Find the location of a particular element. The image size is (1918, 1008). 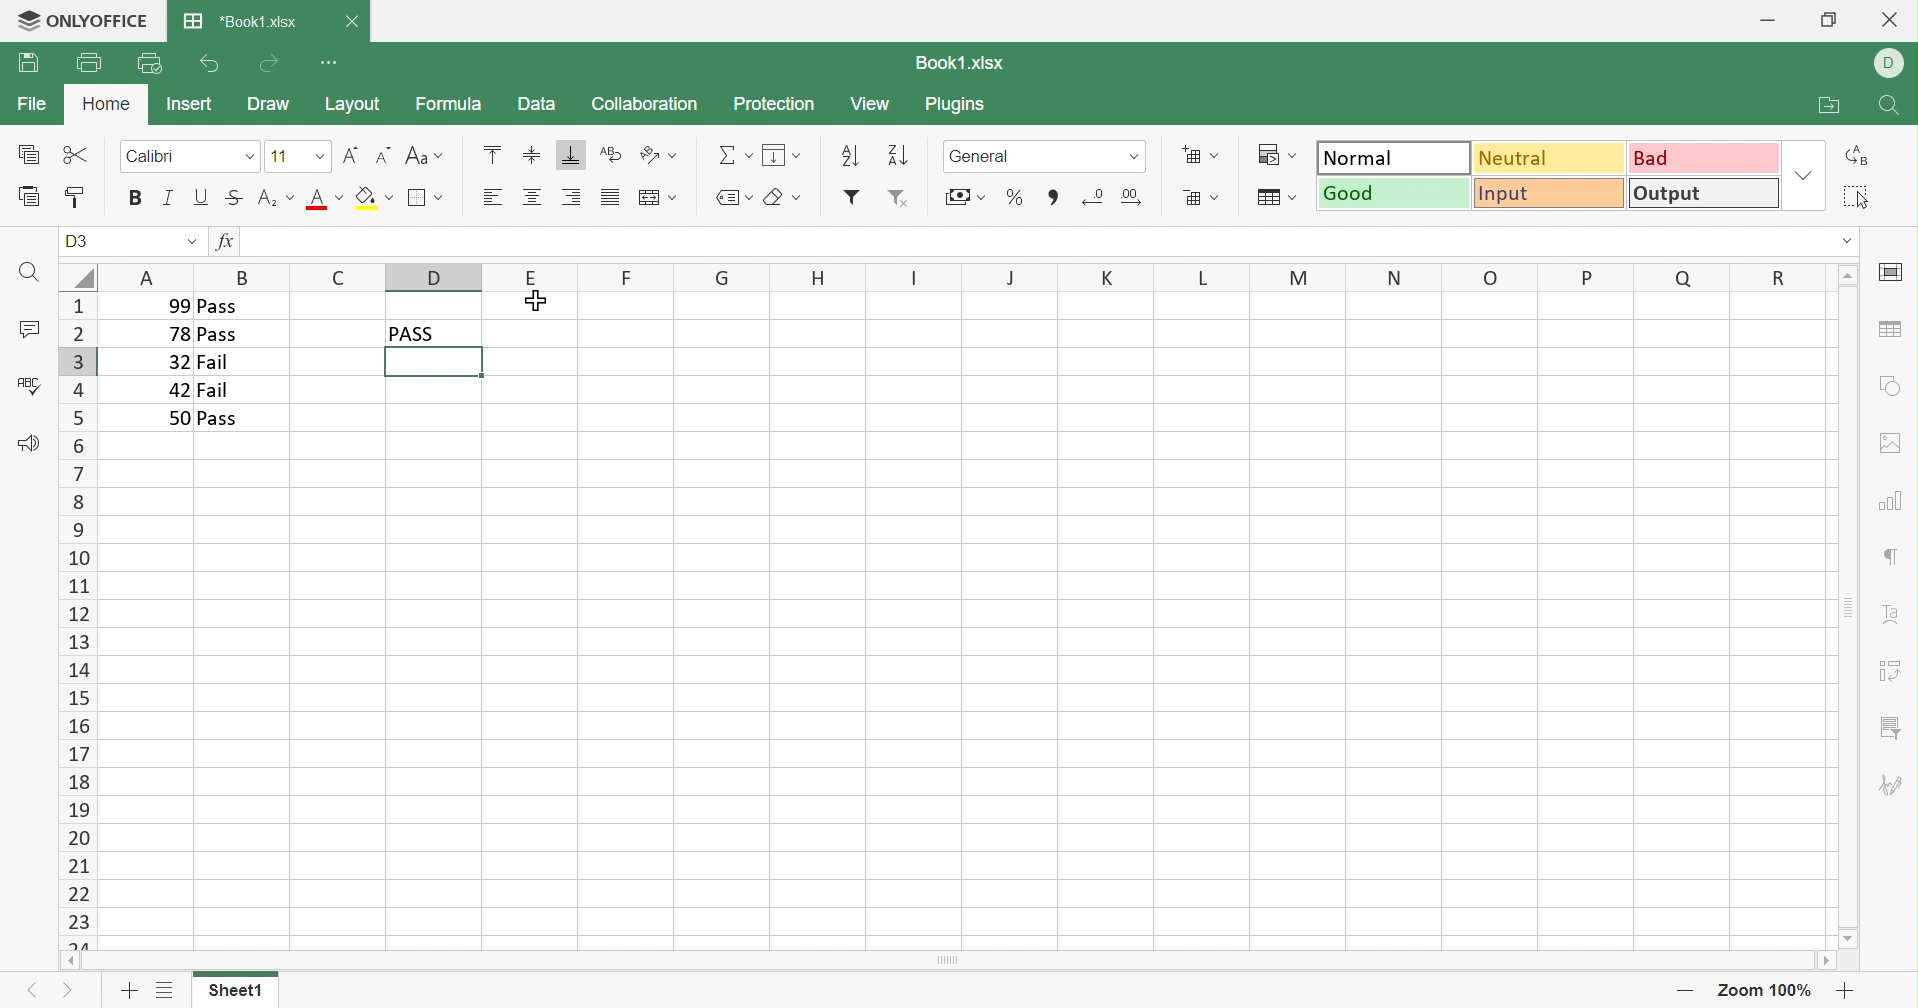

Remove filter is located at coordinates (898, 198).